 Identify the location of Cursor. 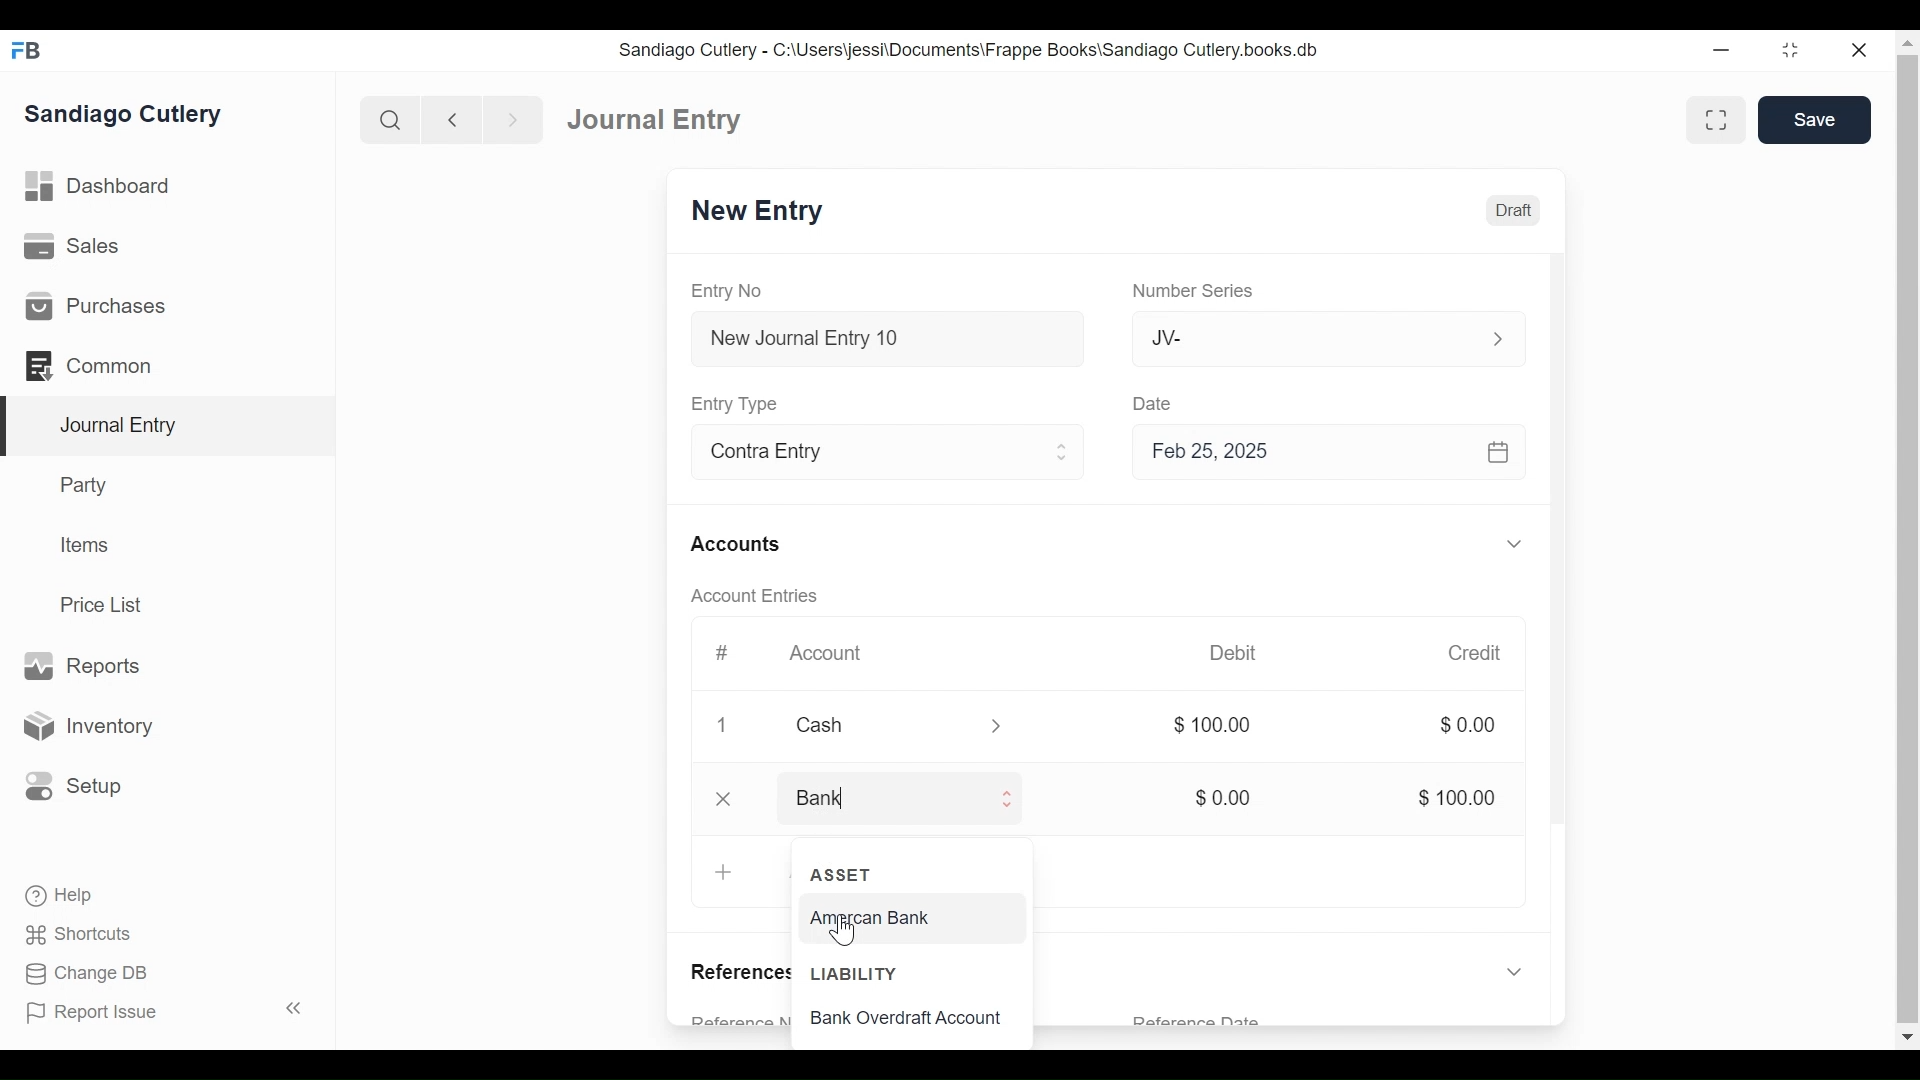
(842, 932).